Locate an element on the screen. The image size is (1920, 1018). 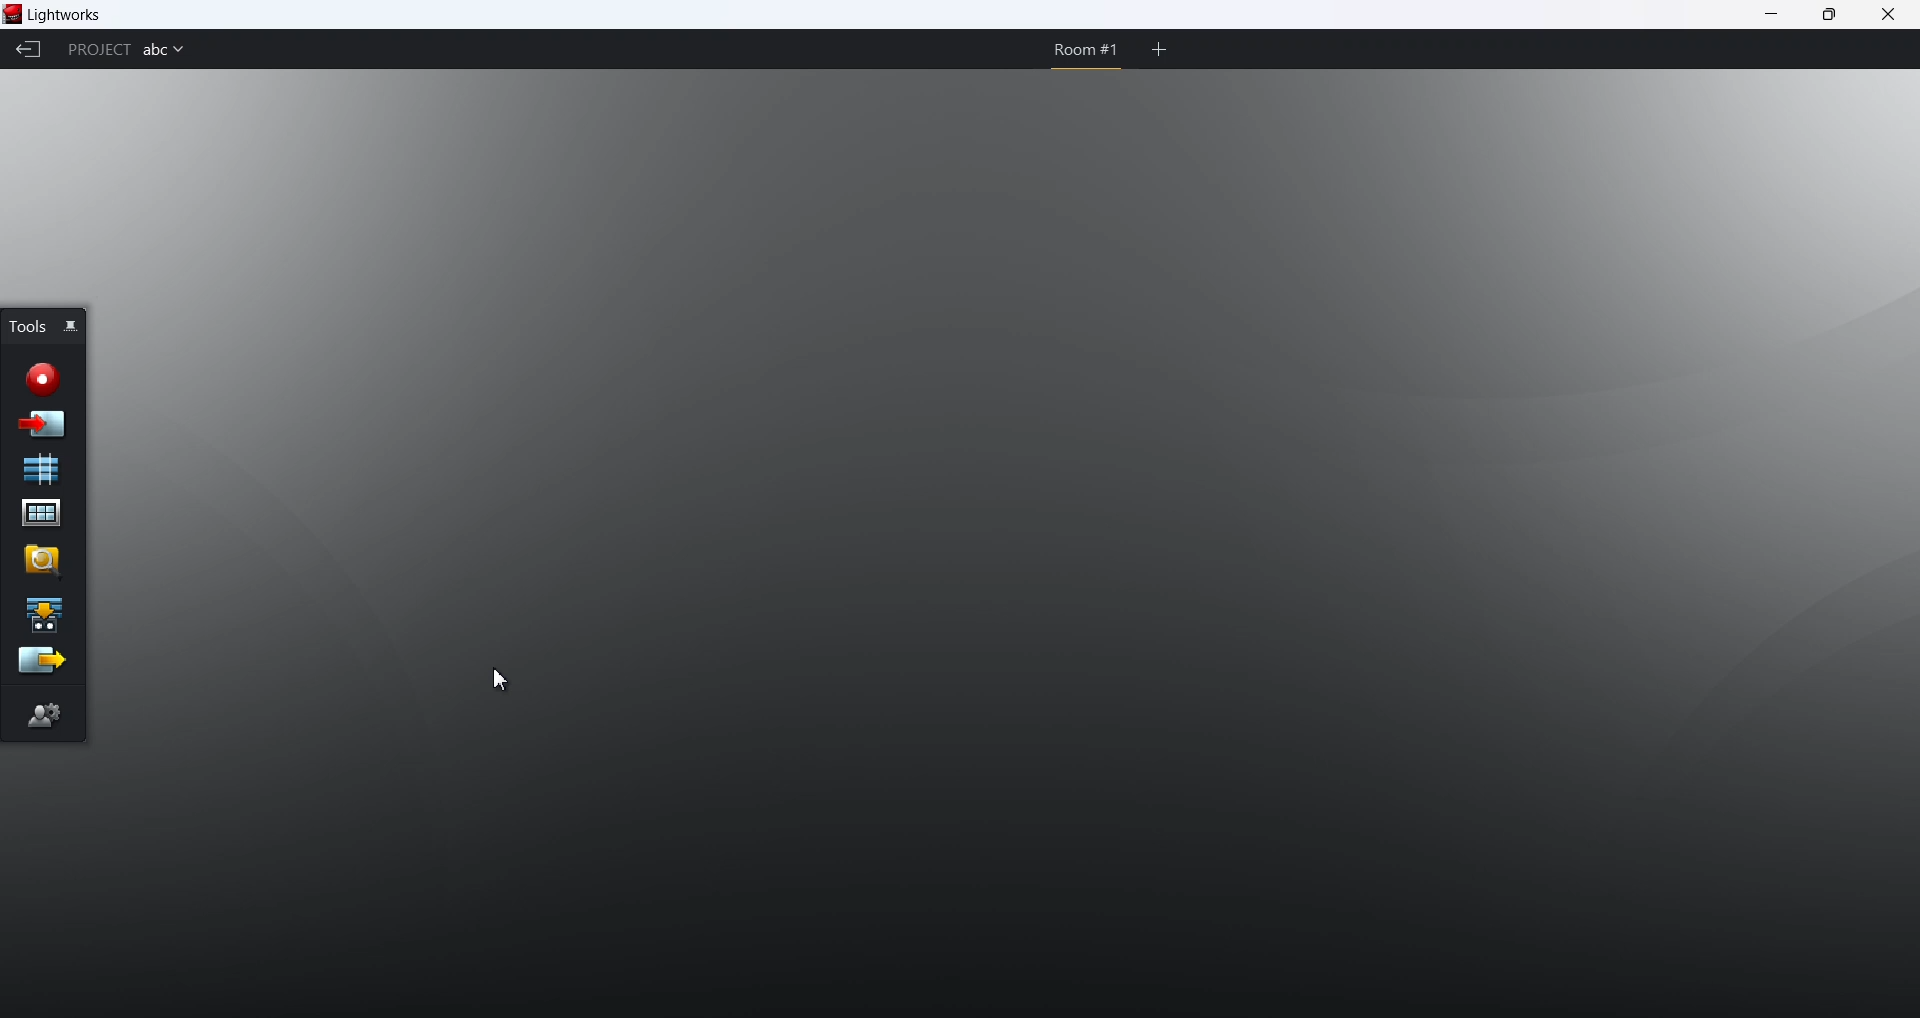
room 1 is located at coordinates (1081, 50).